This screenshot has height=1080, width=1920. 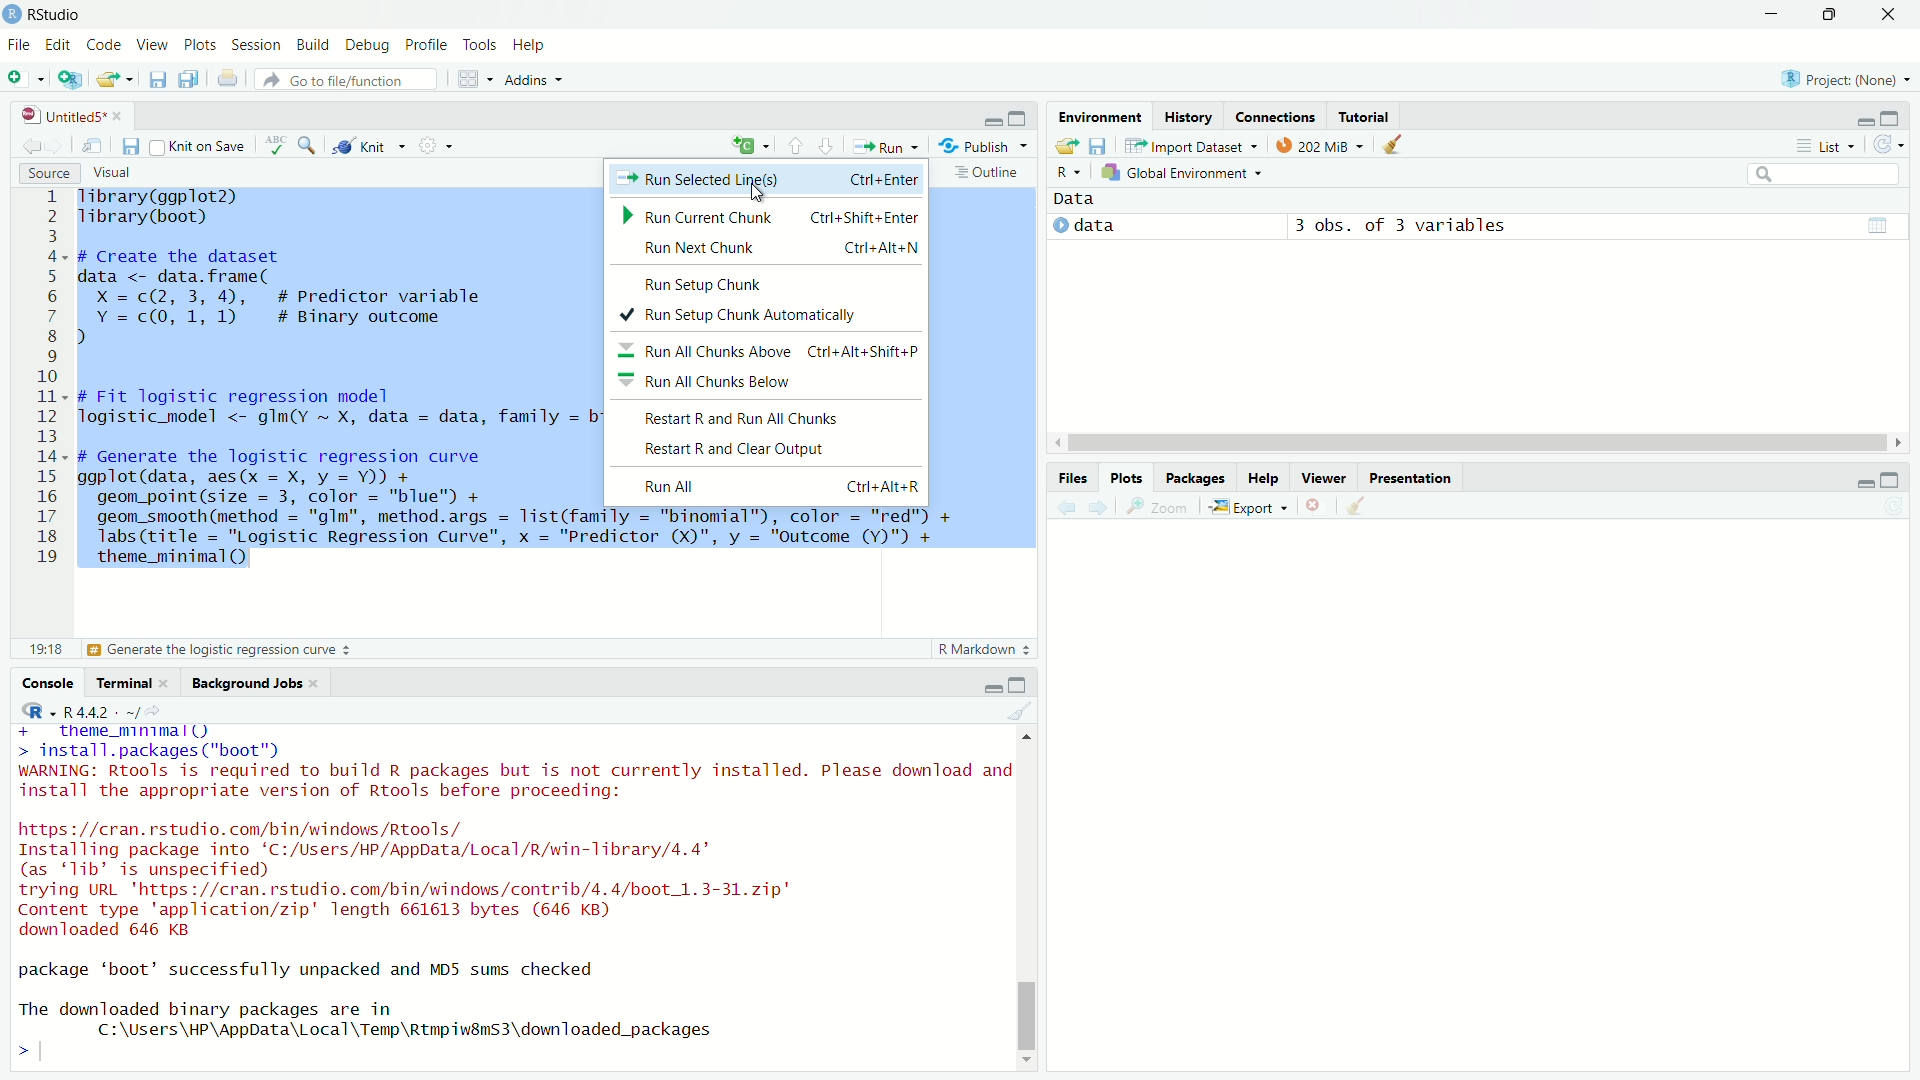 I want to click on Connections, so click(x=1275, y=116).